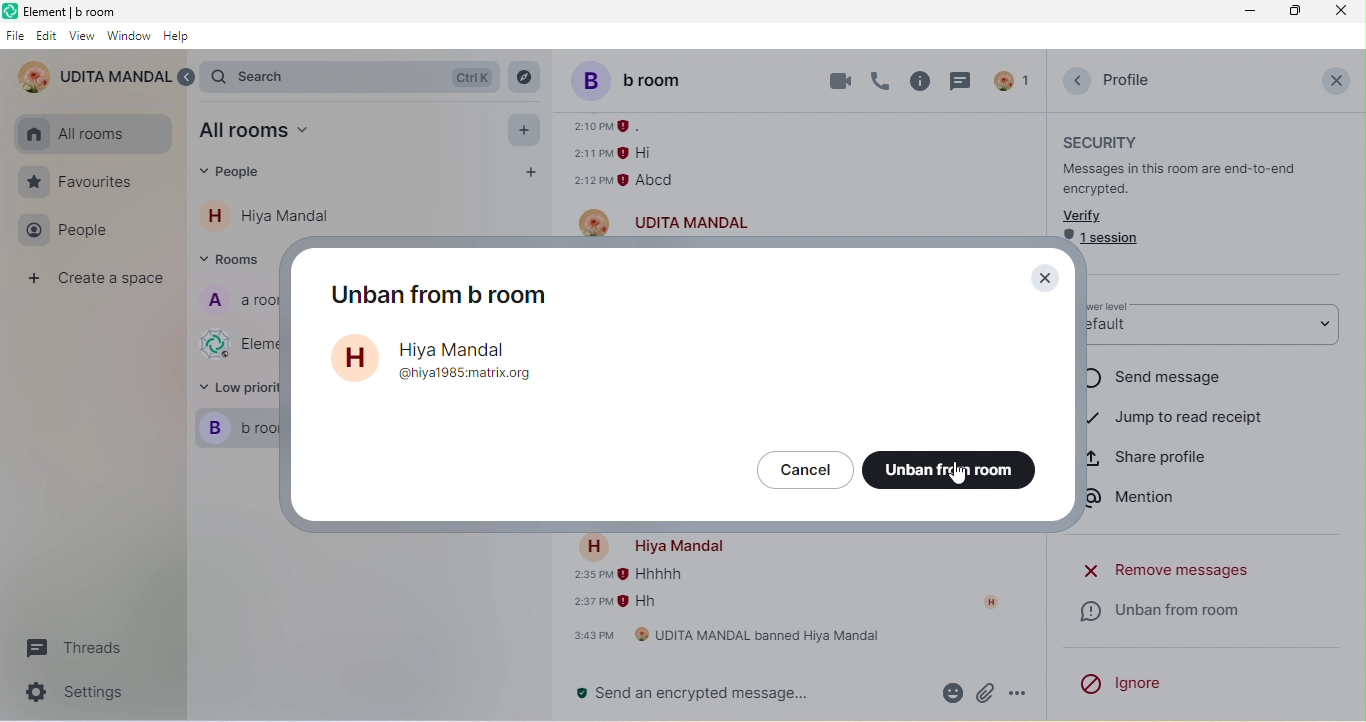  I want to click on threads, so click(958, 80).